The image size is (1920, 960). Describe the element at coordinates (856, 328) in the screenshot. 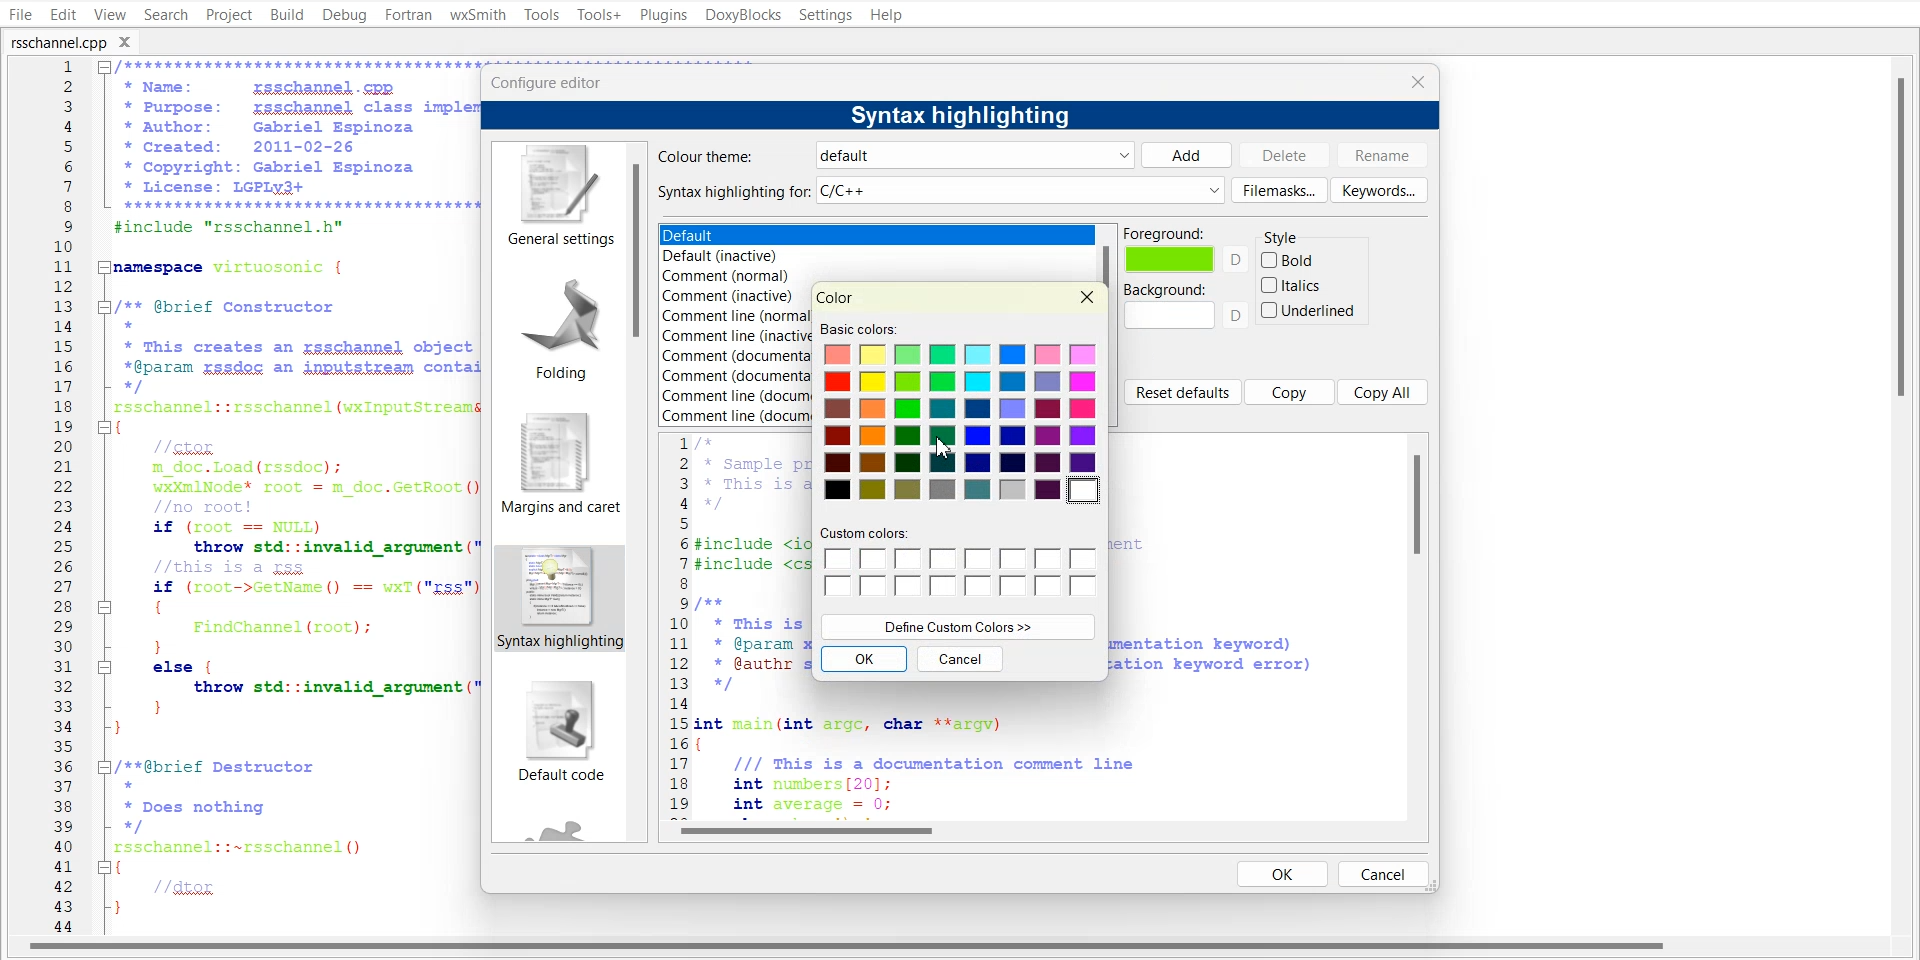

I see `Basic colors` at that location.